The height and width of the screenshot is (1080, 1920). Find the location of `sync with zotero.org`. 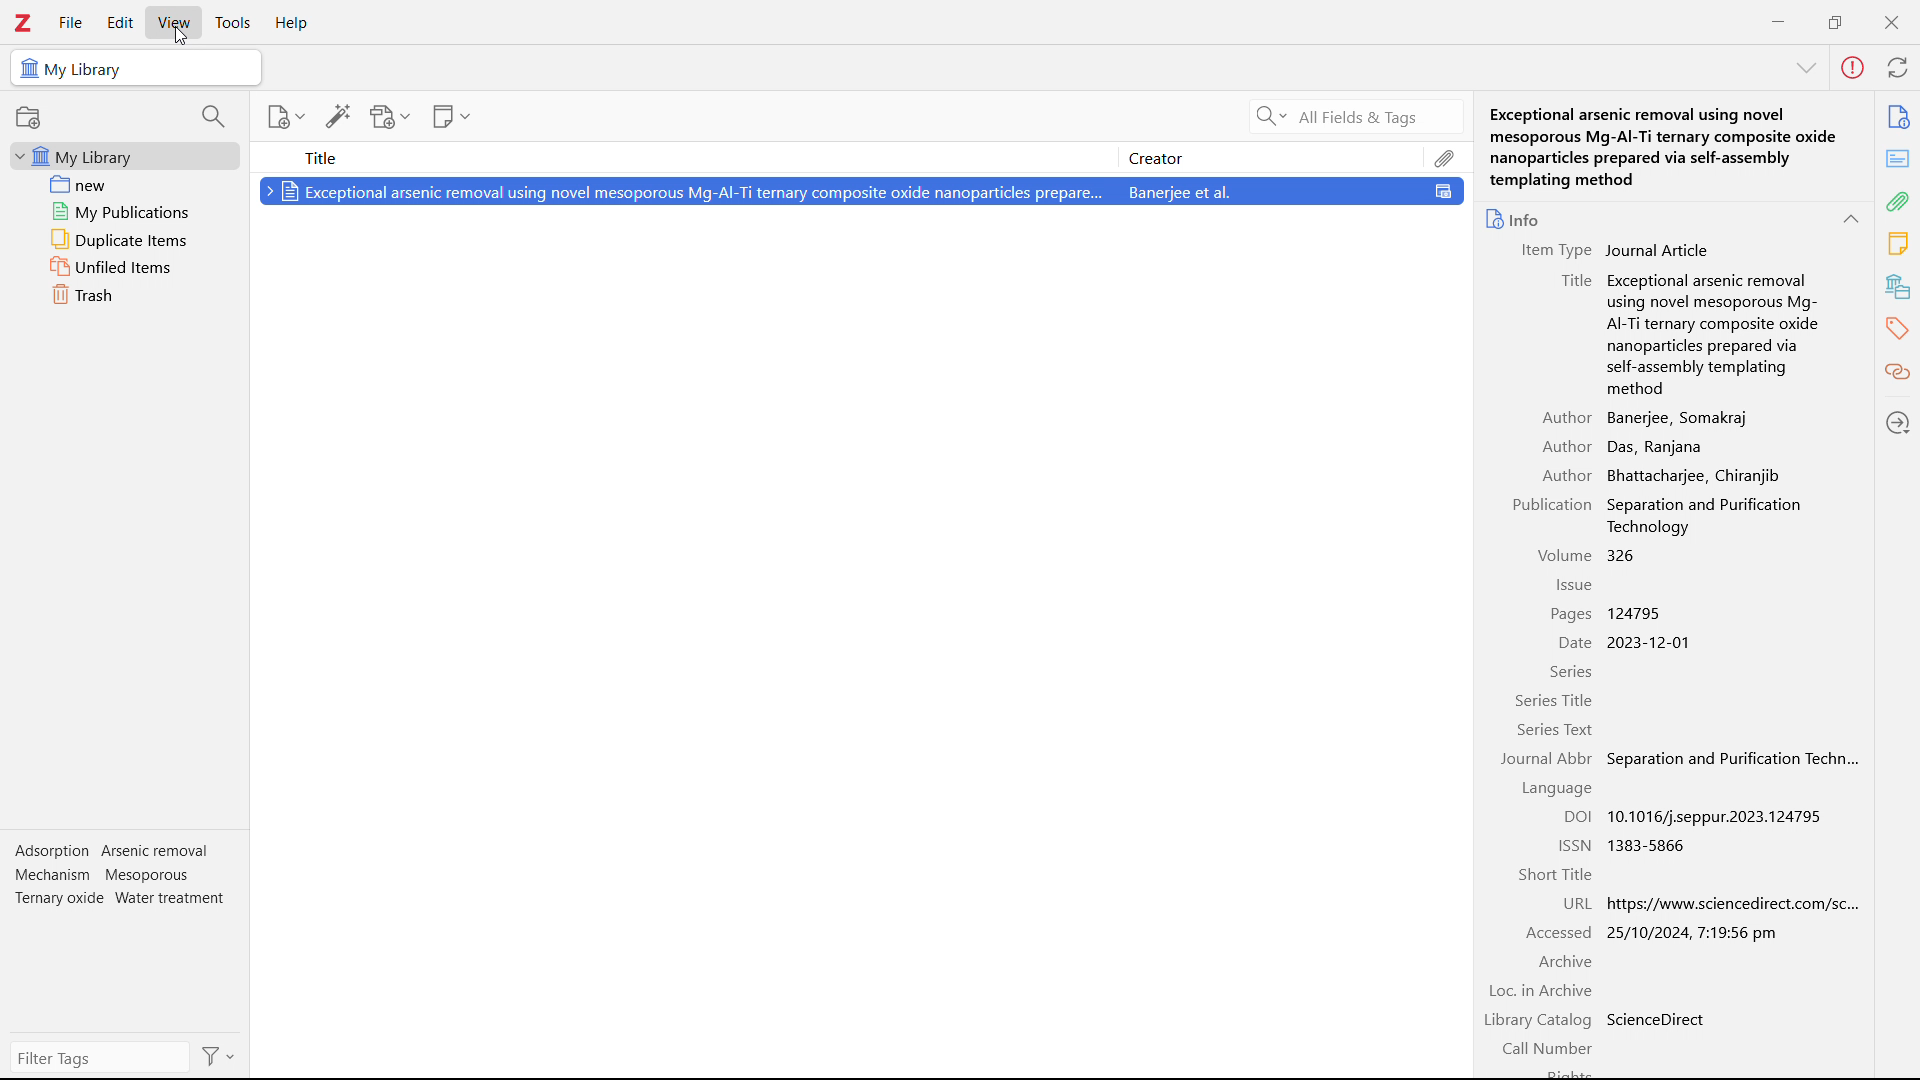

sync with zotero.org is located at coordinates (1899, 67).